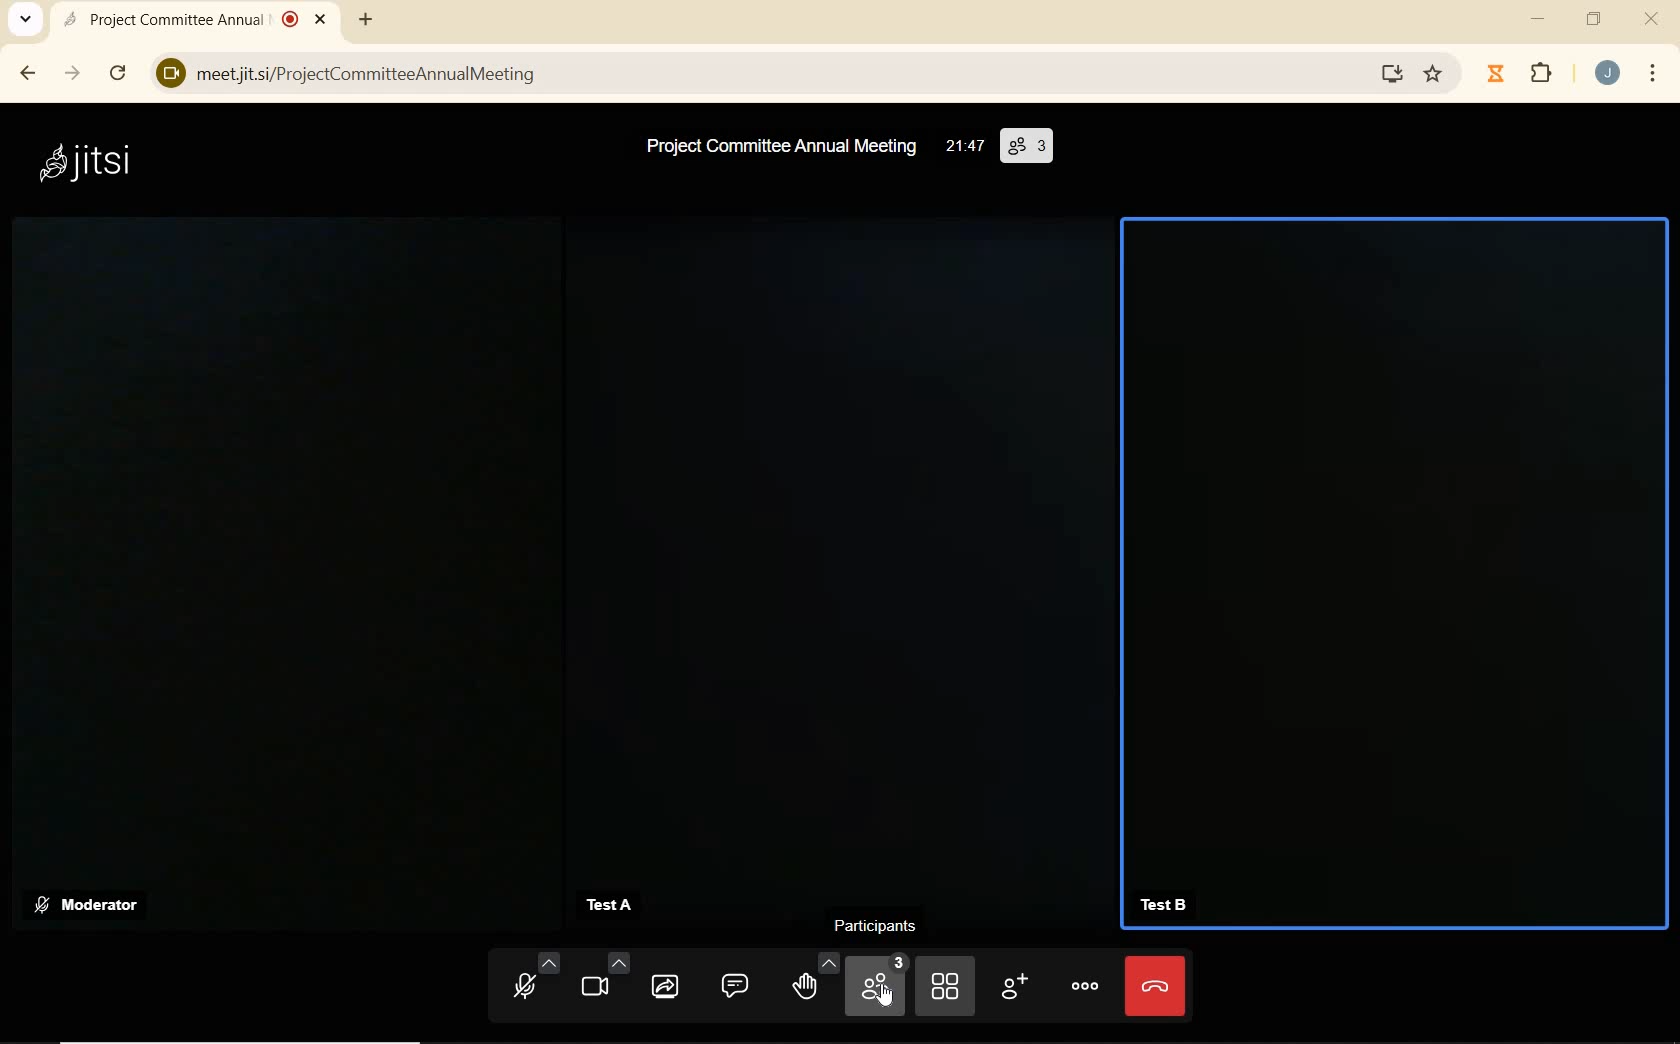 The height and width of the screenshot is (1044, 1680). I want to click on MORE ACTIONS, so click(1082, 981).